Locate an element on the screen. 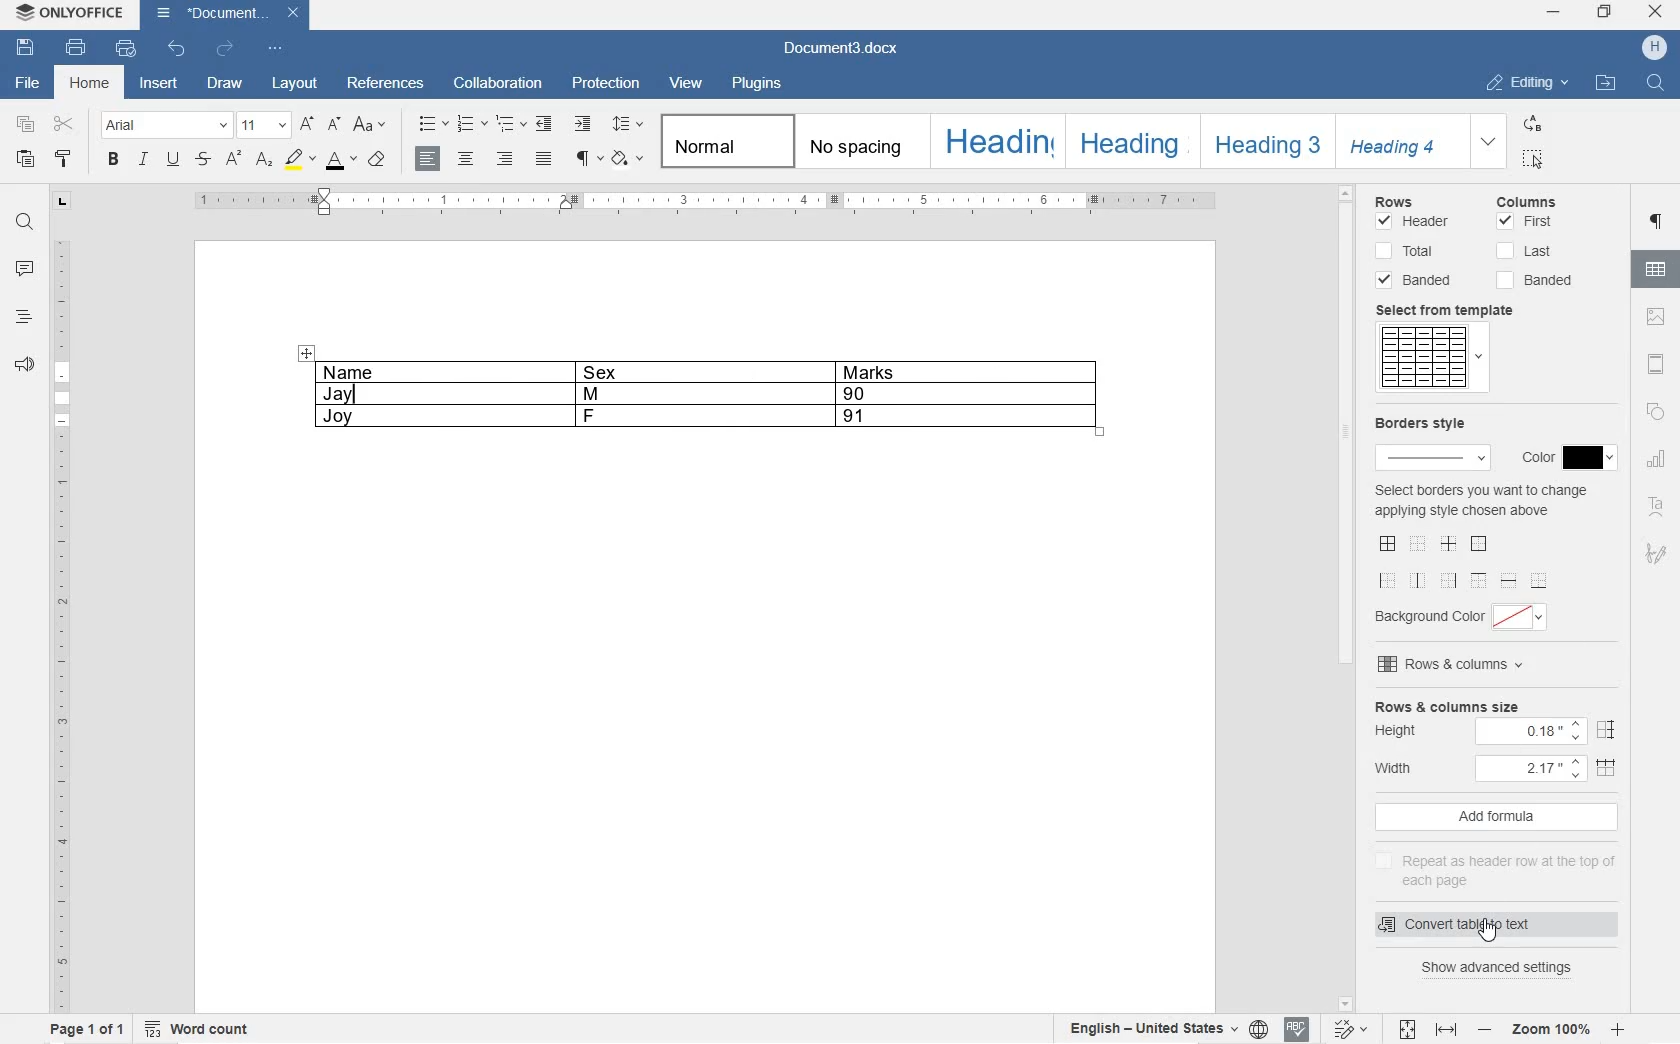  DECREMENT FONT SIZE is located at coordinates (335, 125).